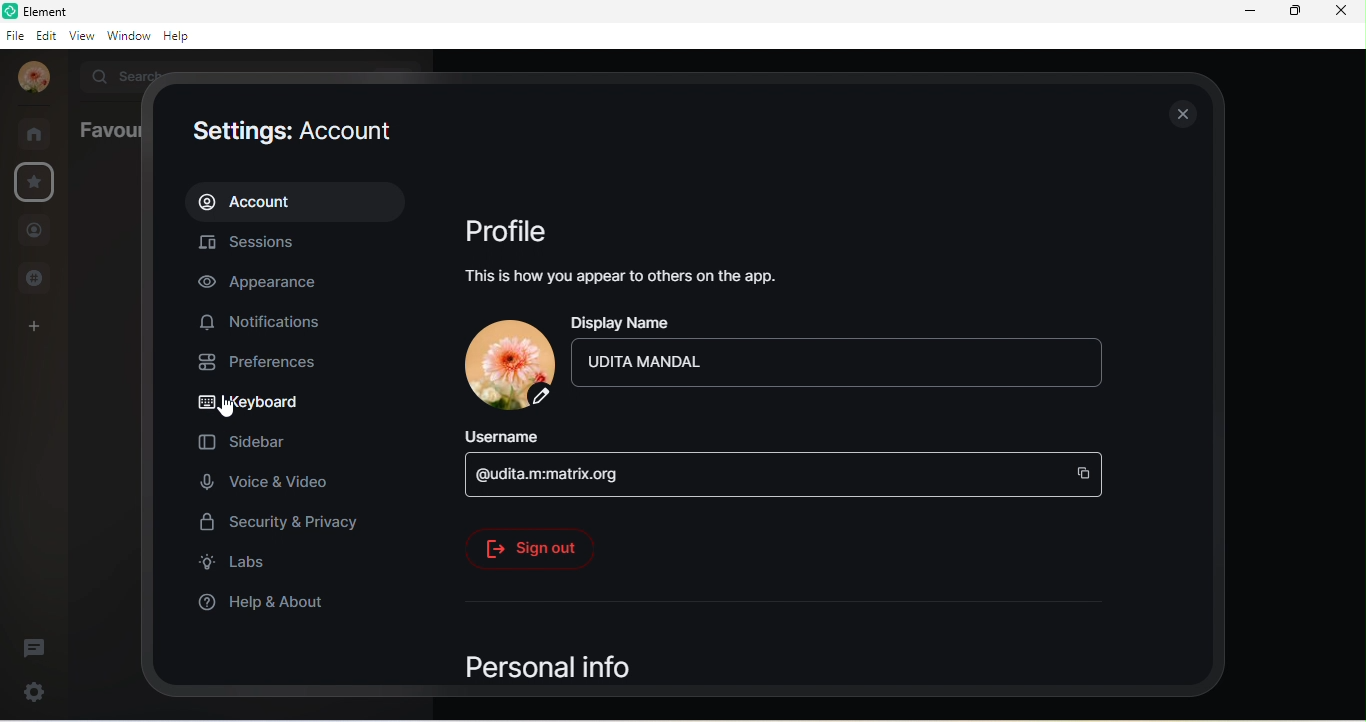 The height and width of the screenshot is (722, 1366). I want to click on keyboard, so click(272, 402).